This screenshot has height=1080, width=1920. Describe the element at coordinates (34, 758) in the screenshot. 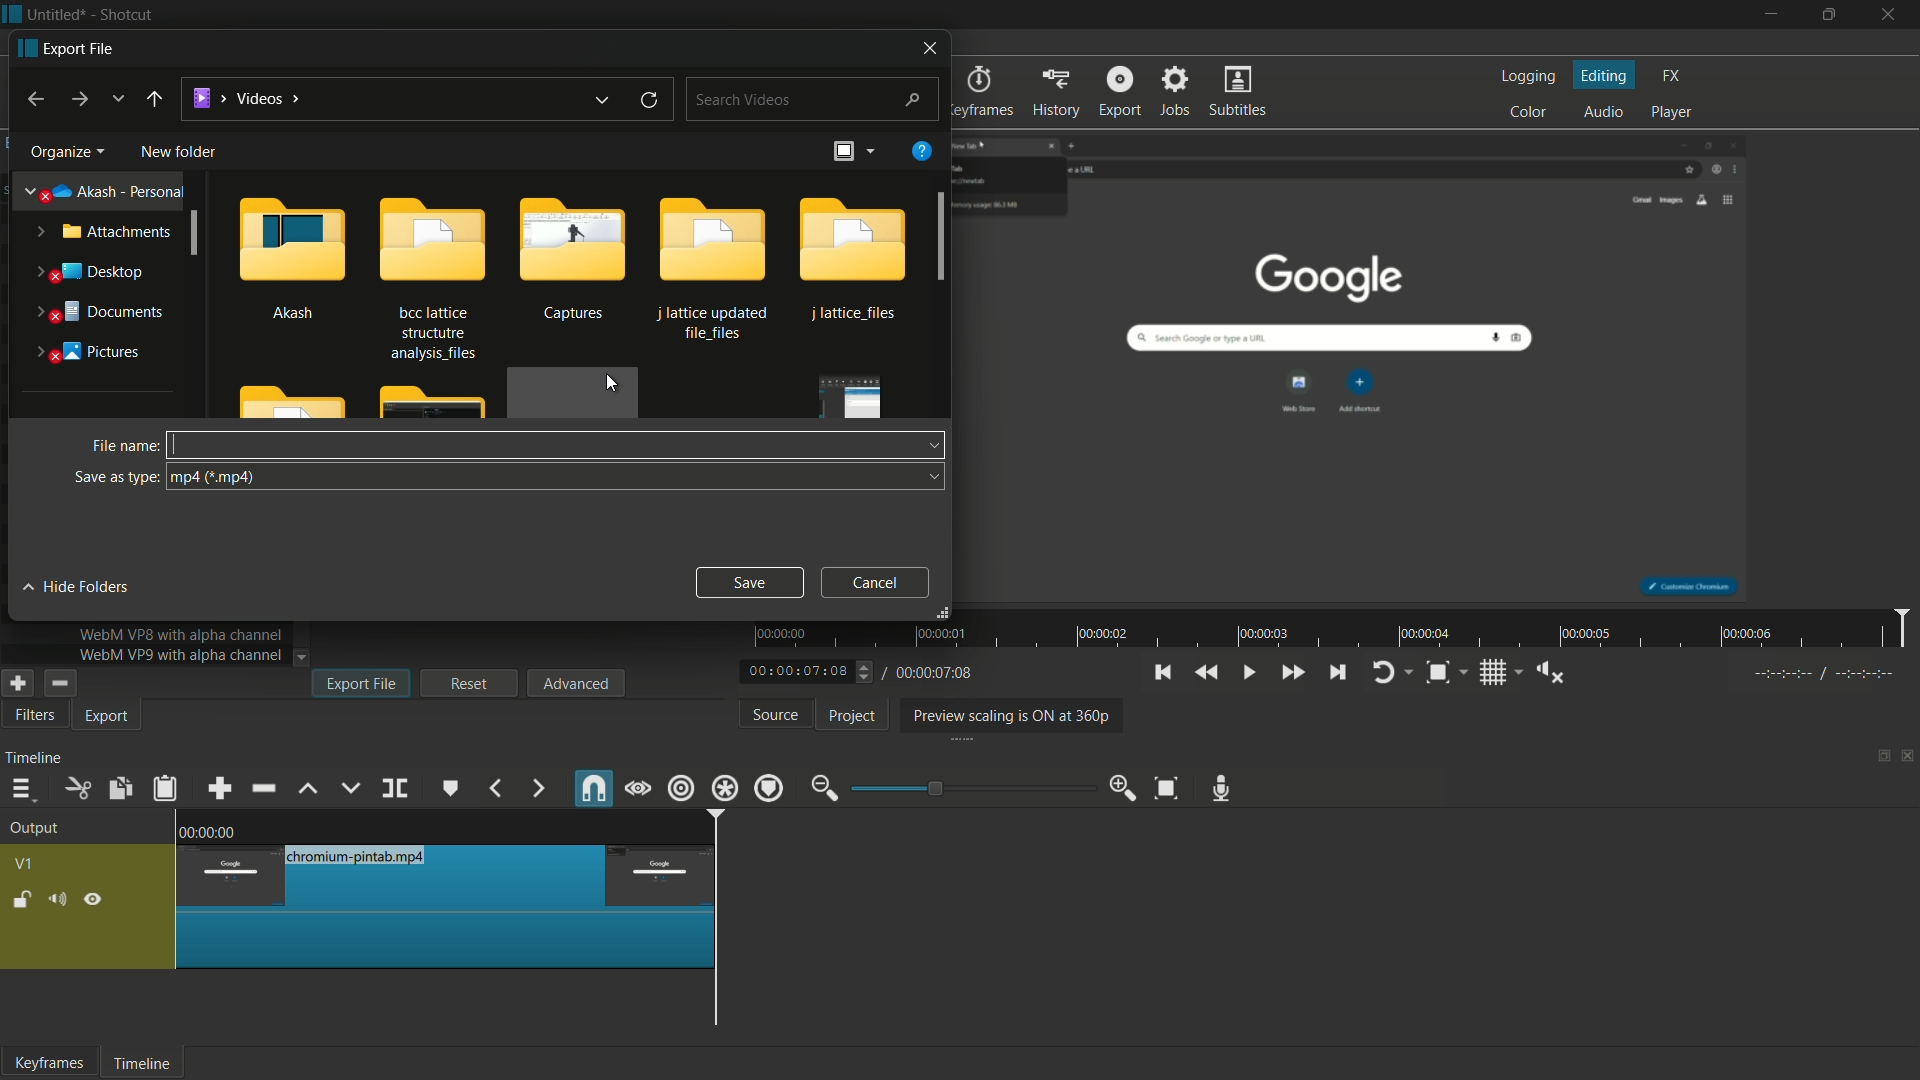

I see `timeline` at that location.